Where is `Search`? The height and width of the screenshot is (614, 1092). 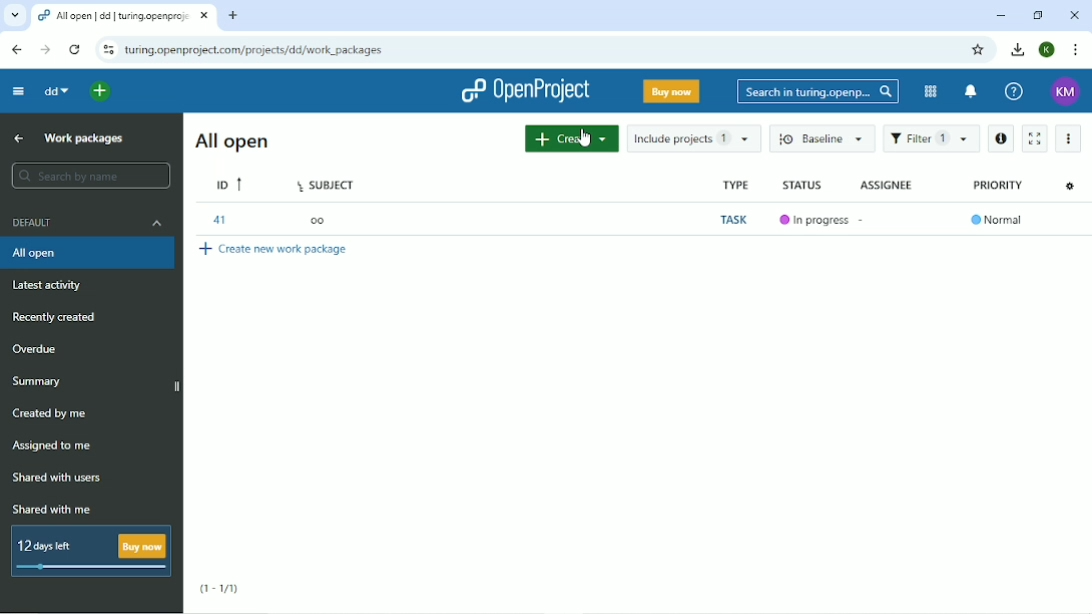
Search is located at coordinates (818, 93).